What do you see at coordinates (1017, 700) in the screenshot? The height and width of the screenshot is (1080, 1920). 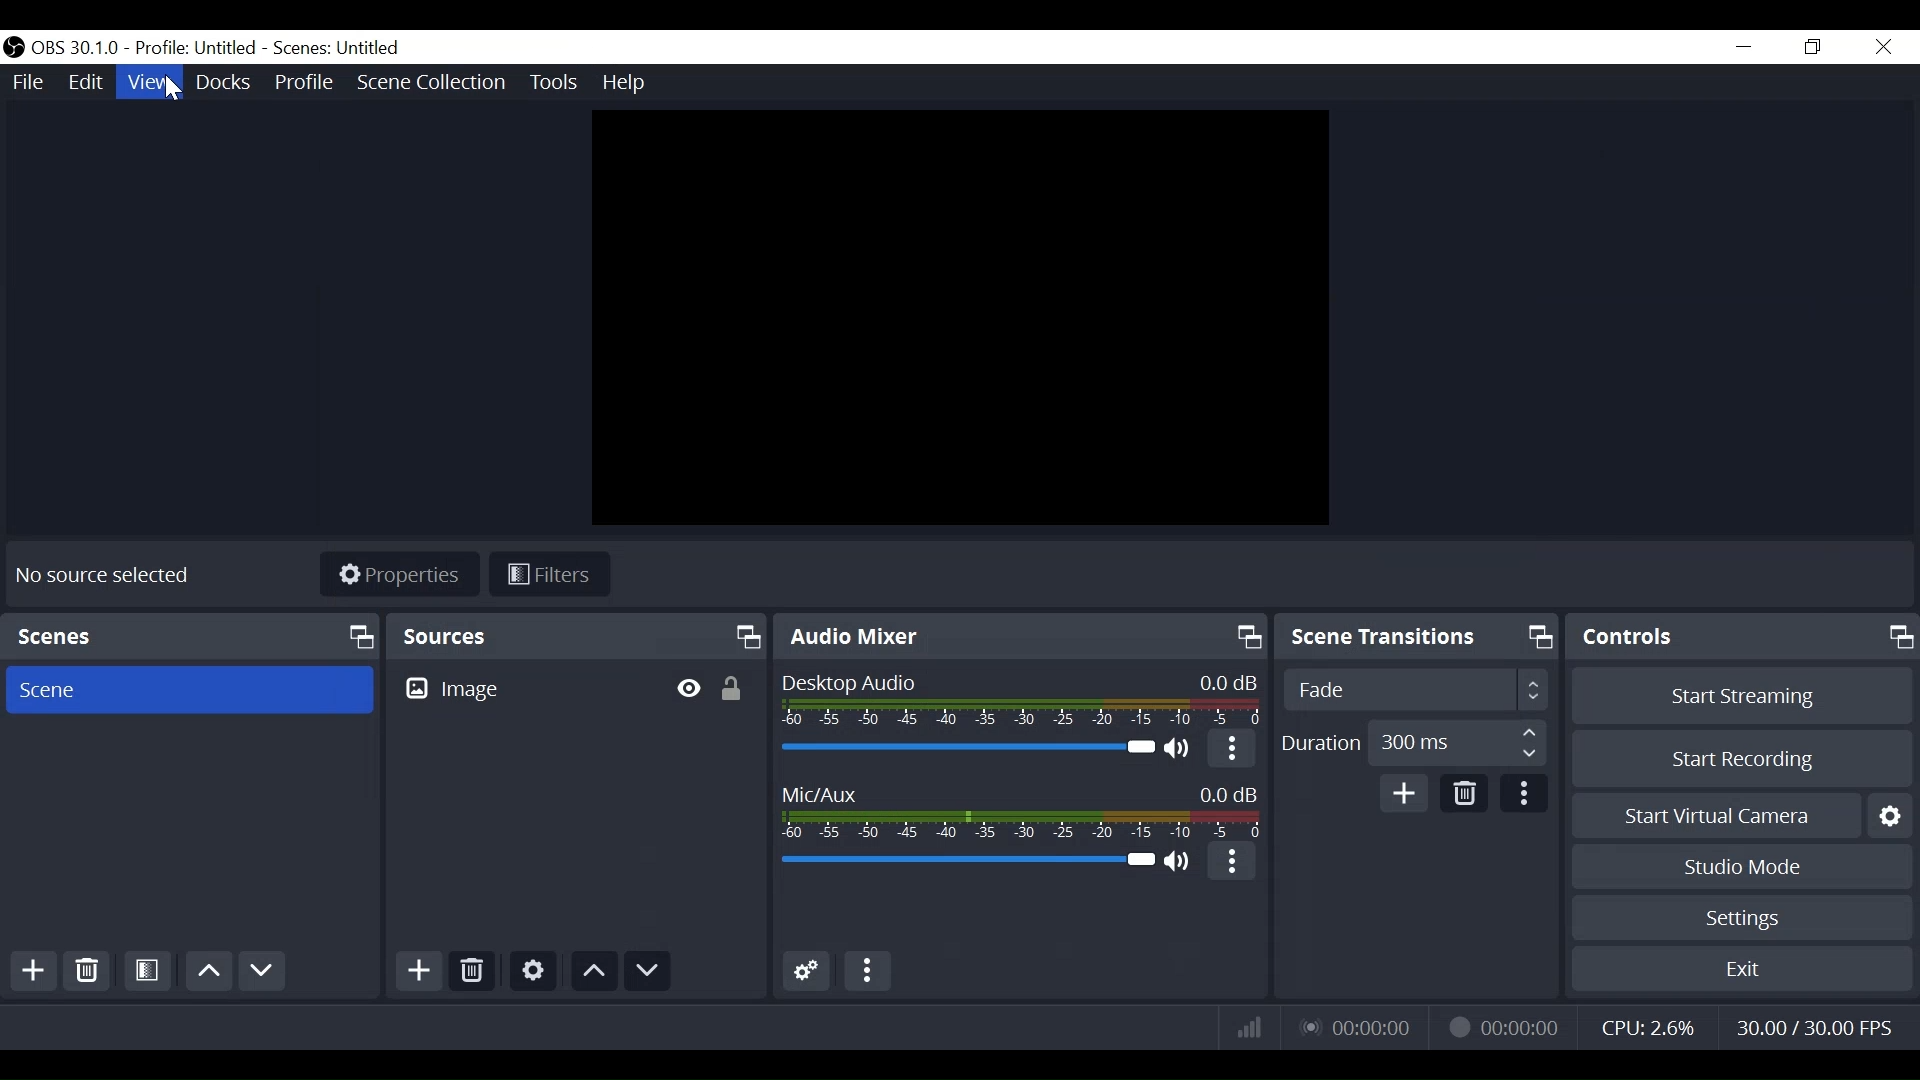 I see `Desktop Audio` at bounding box center [1017, 700].